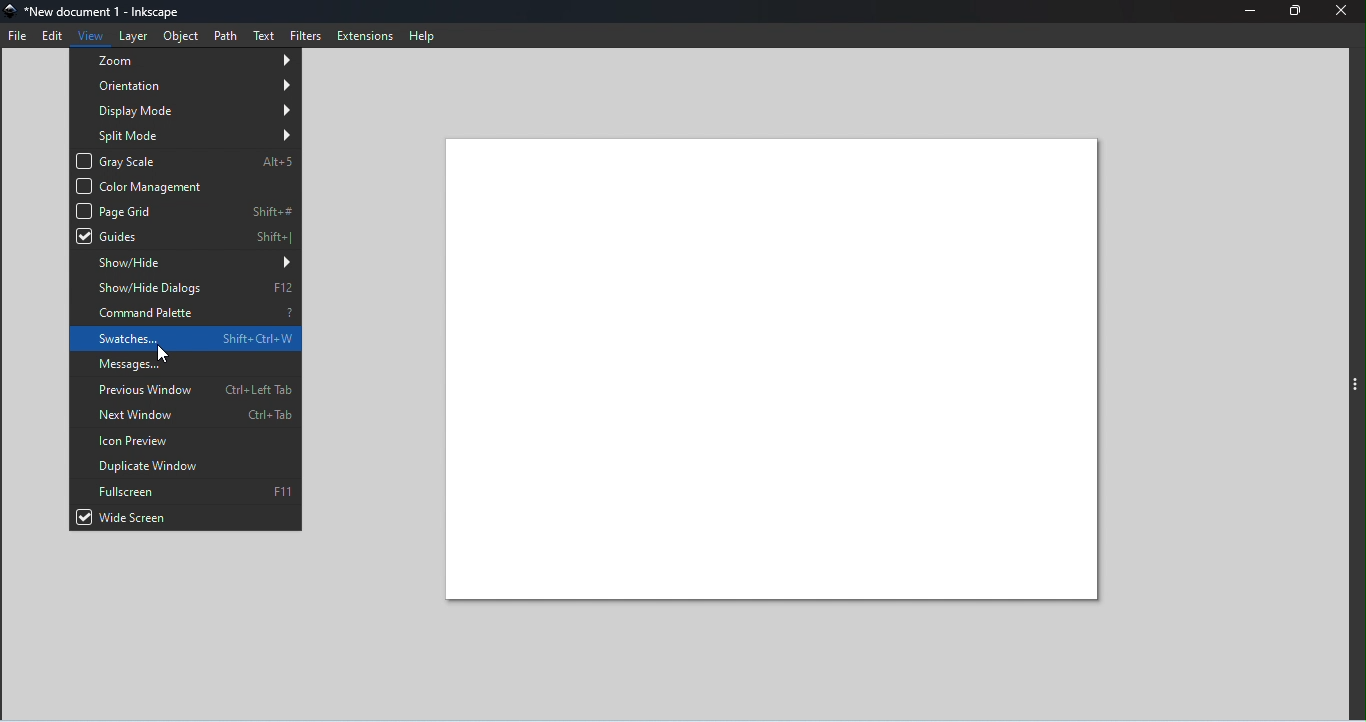 The image size is (1366, 722). I want to click on Maximize, so click(1296, 12).